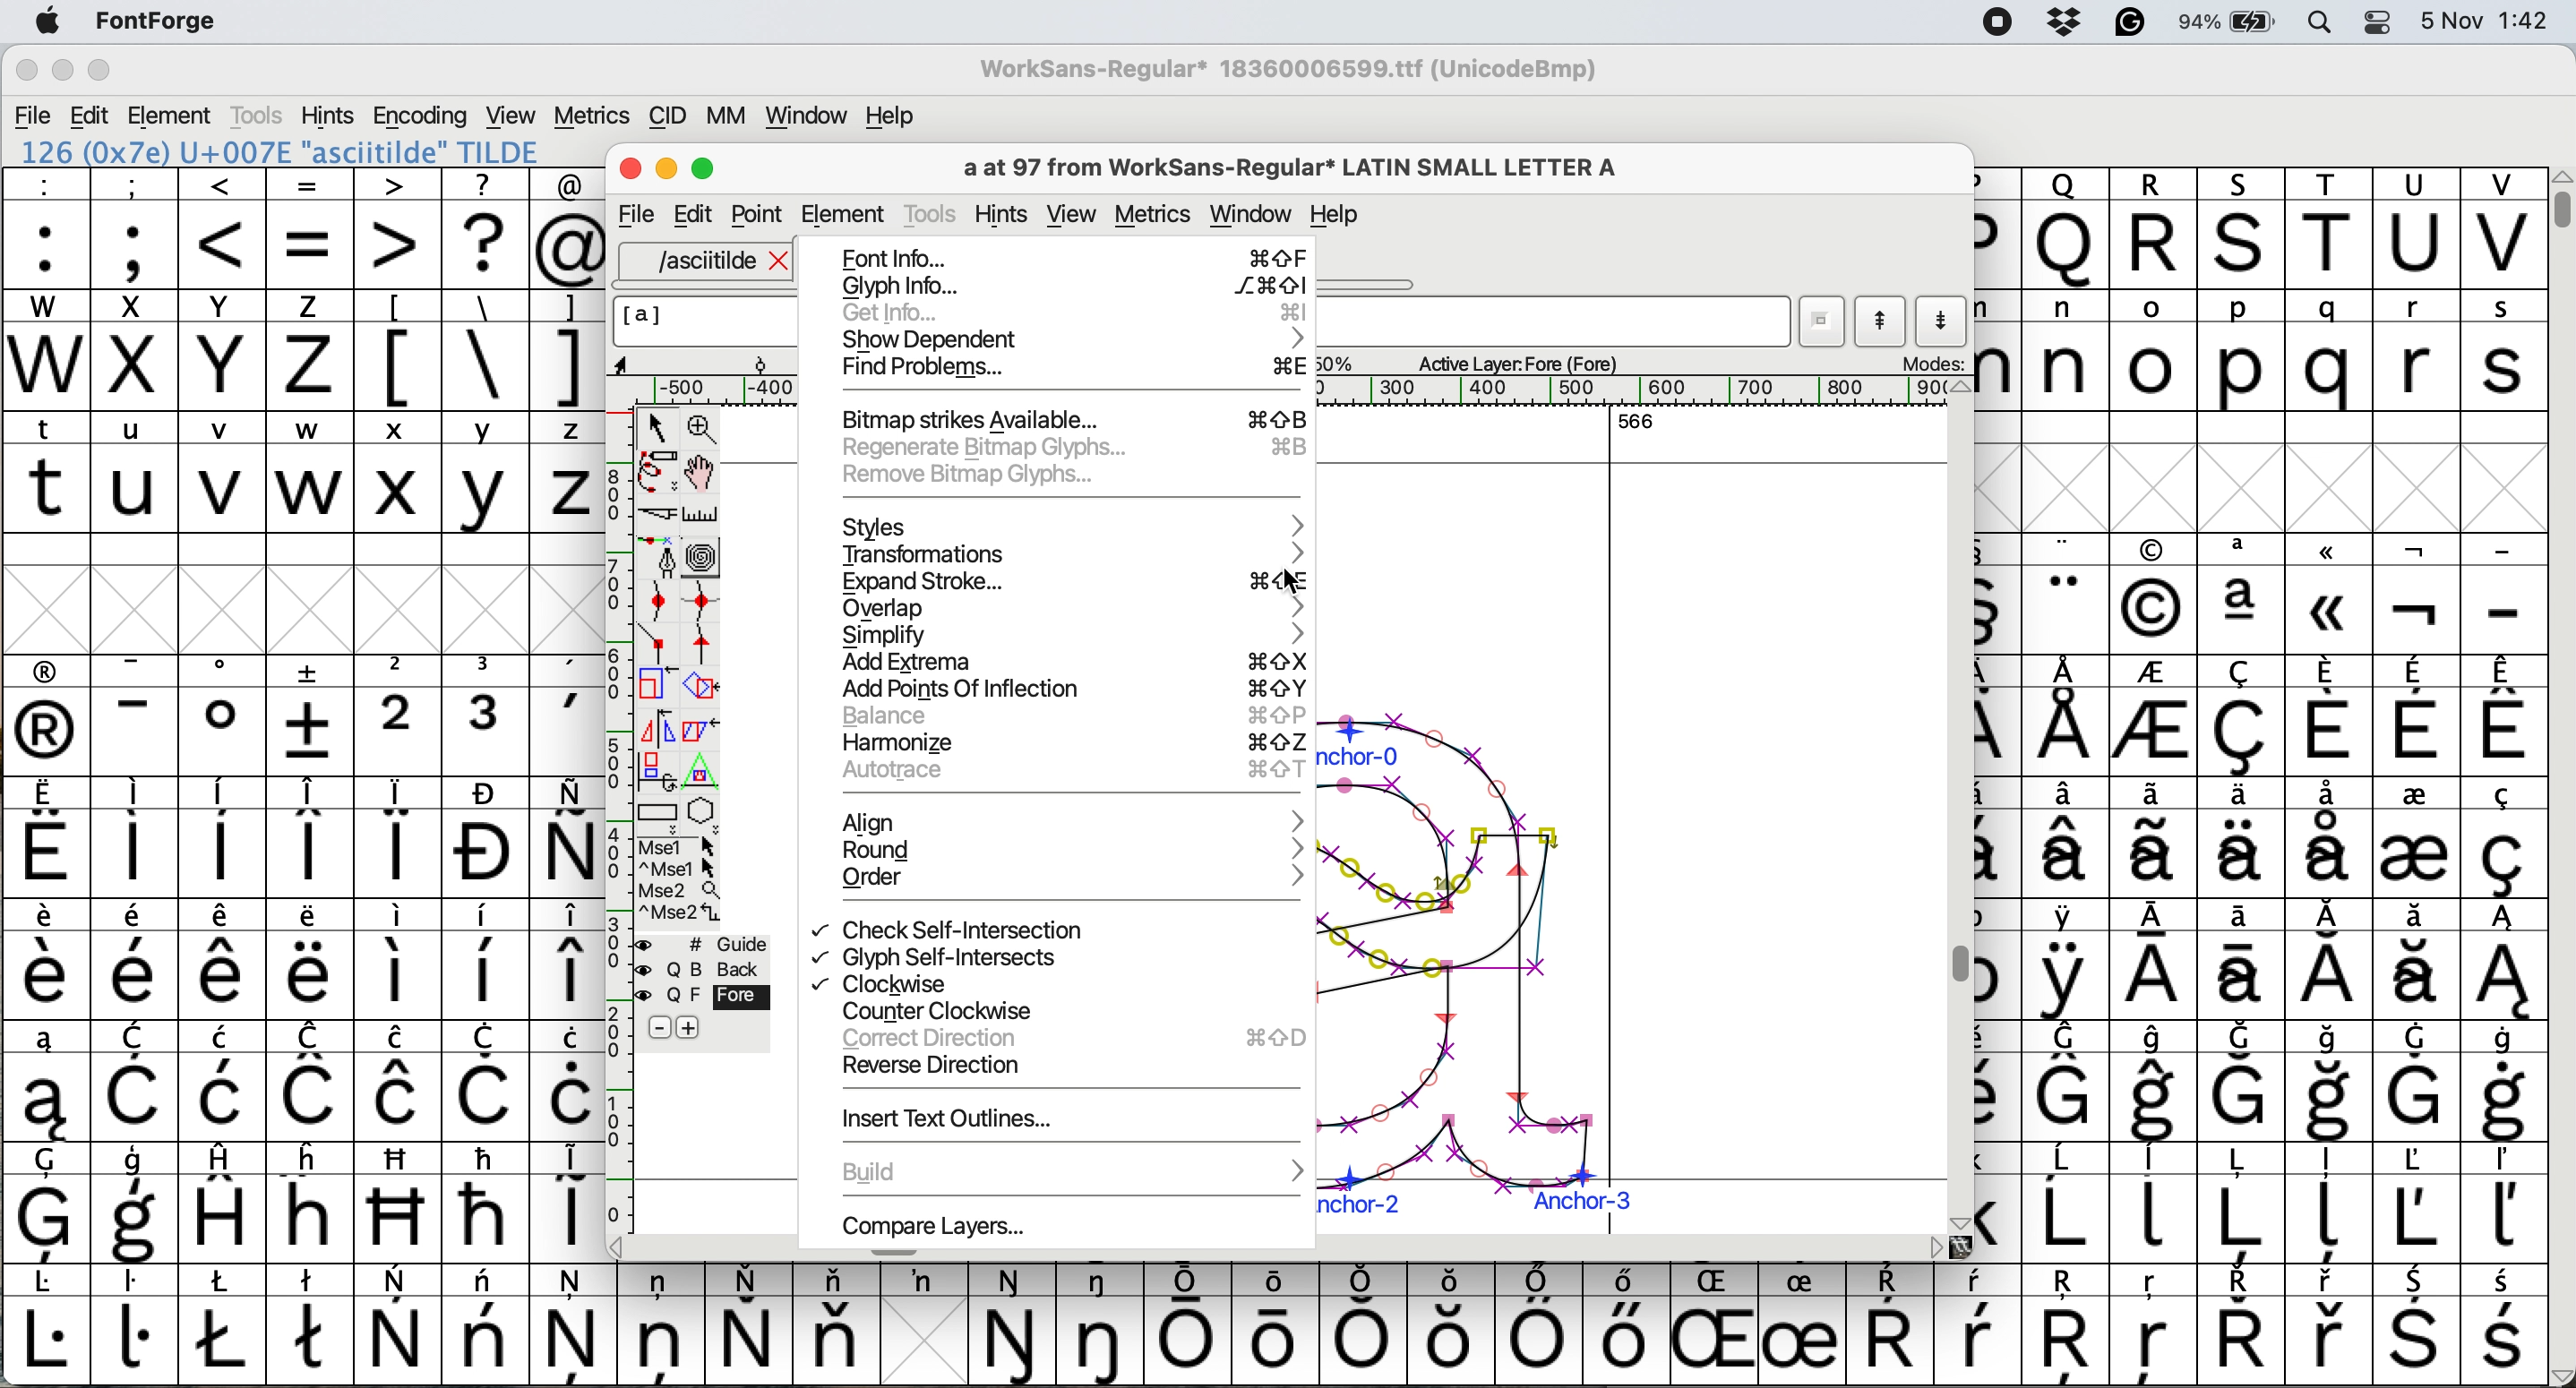  I want to click on R, so click(2153, 229).